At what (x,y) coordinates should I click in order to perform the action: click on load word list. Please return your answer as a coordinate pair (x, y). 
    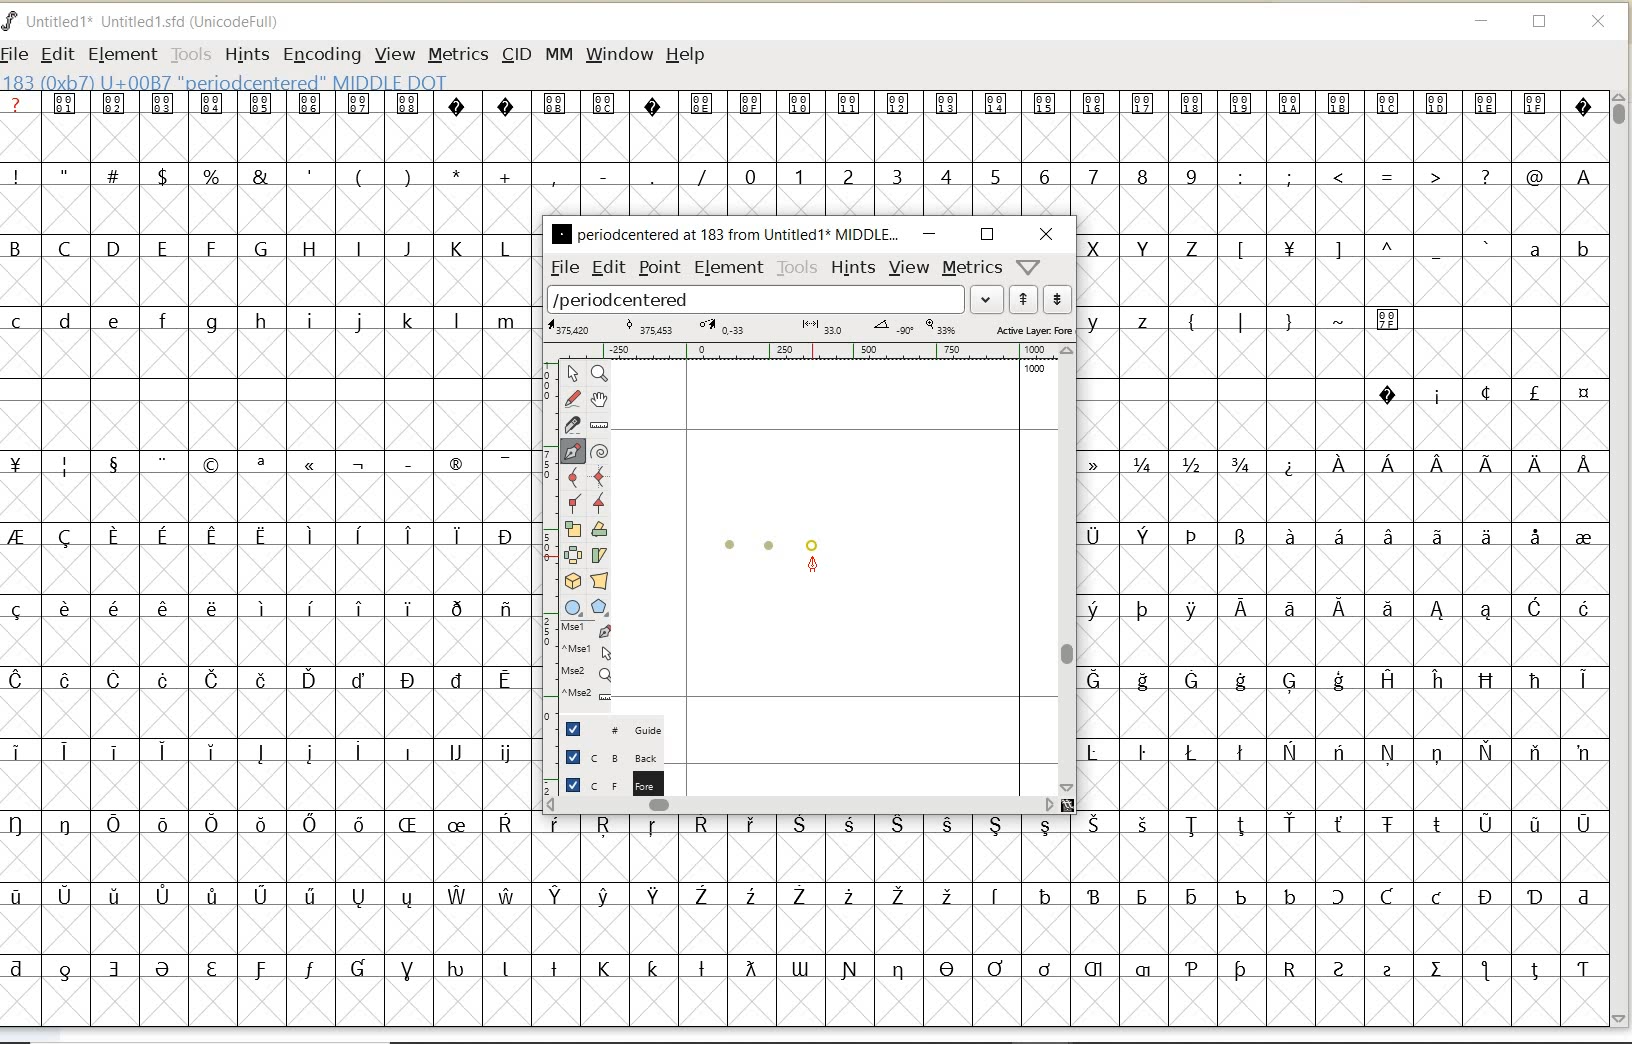
    Looking at the image, I should click on (757, 300).